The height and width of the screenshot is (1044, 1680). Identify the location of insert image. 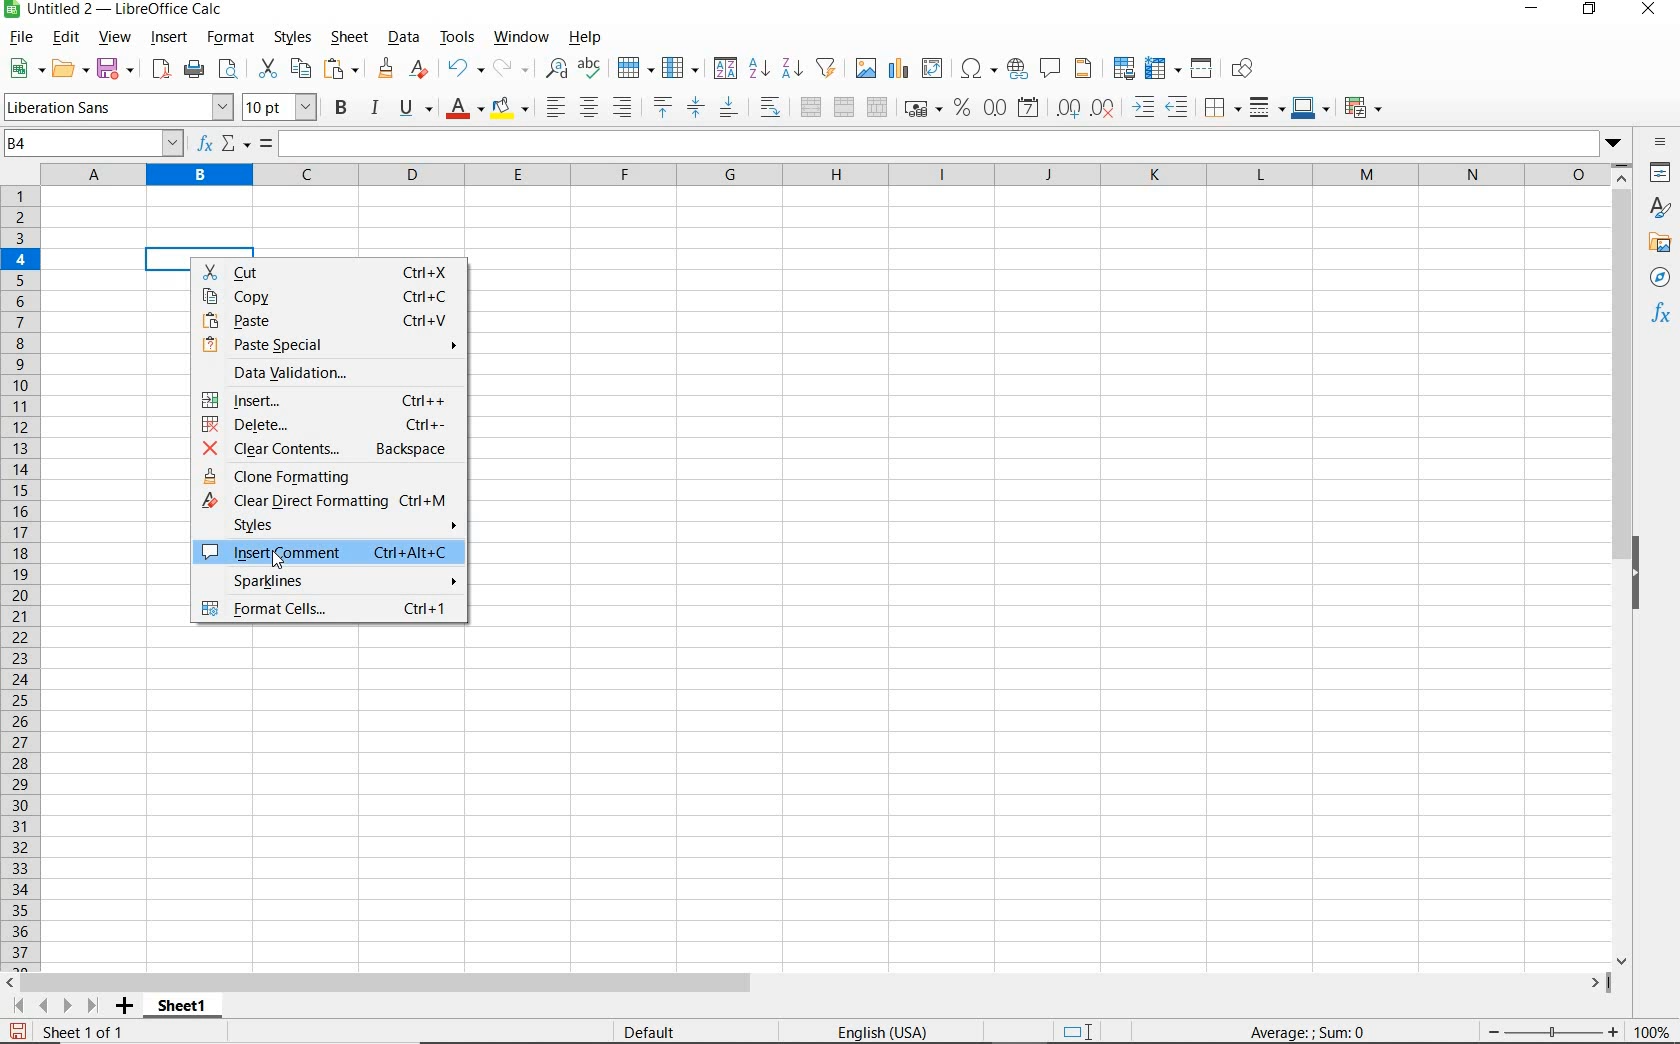
(866, 69).